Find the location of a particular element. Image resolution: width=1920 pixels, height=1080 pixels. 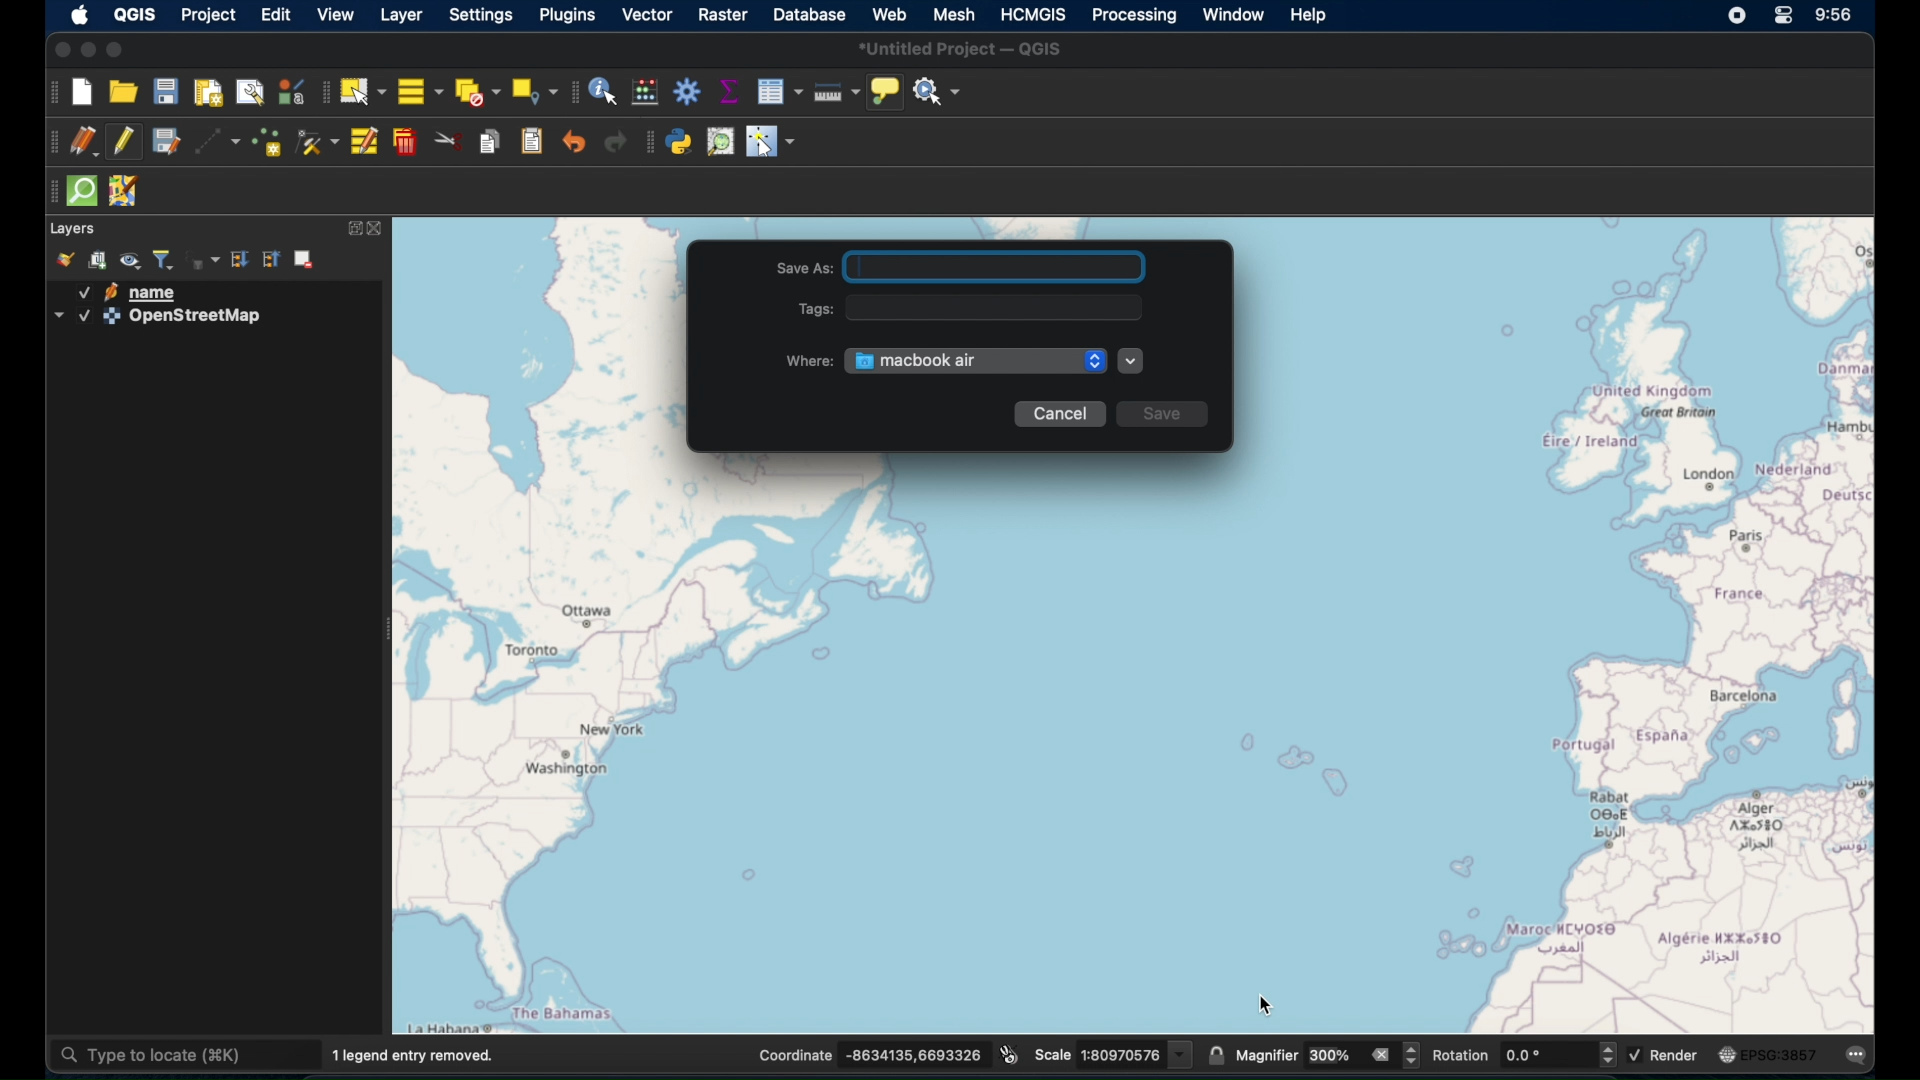

more is located at coordinates (1138, 361).